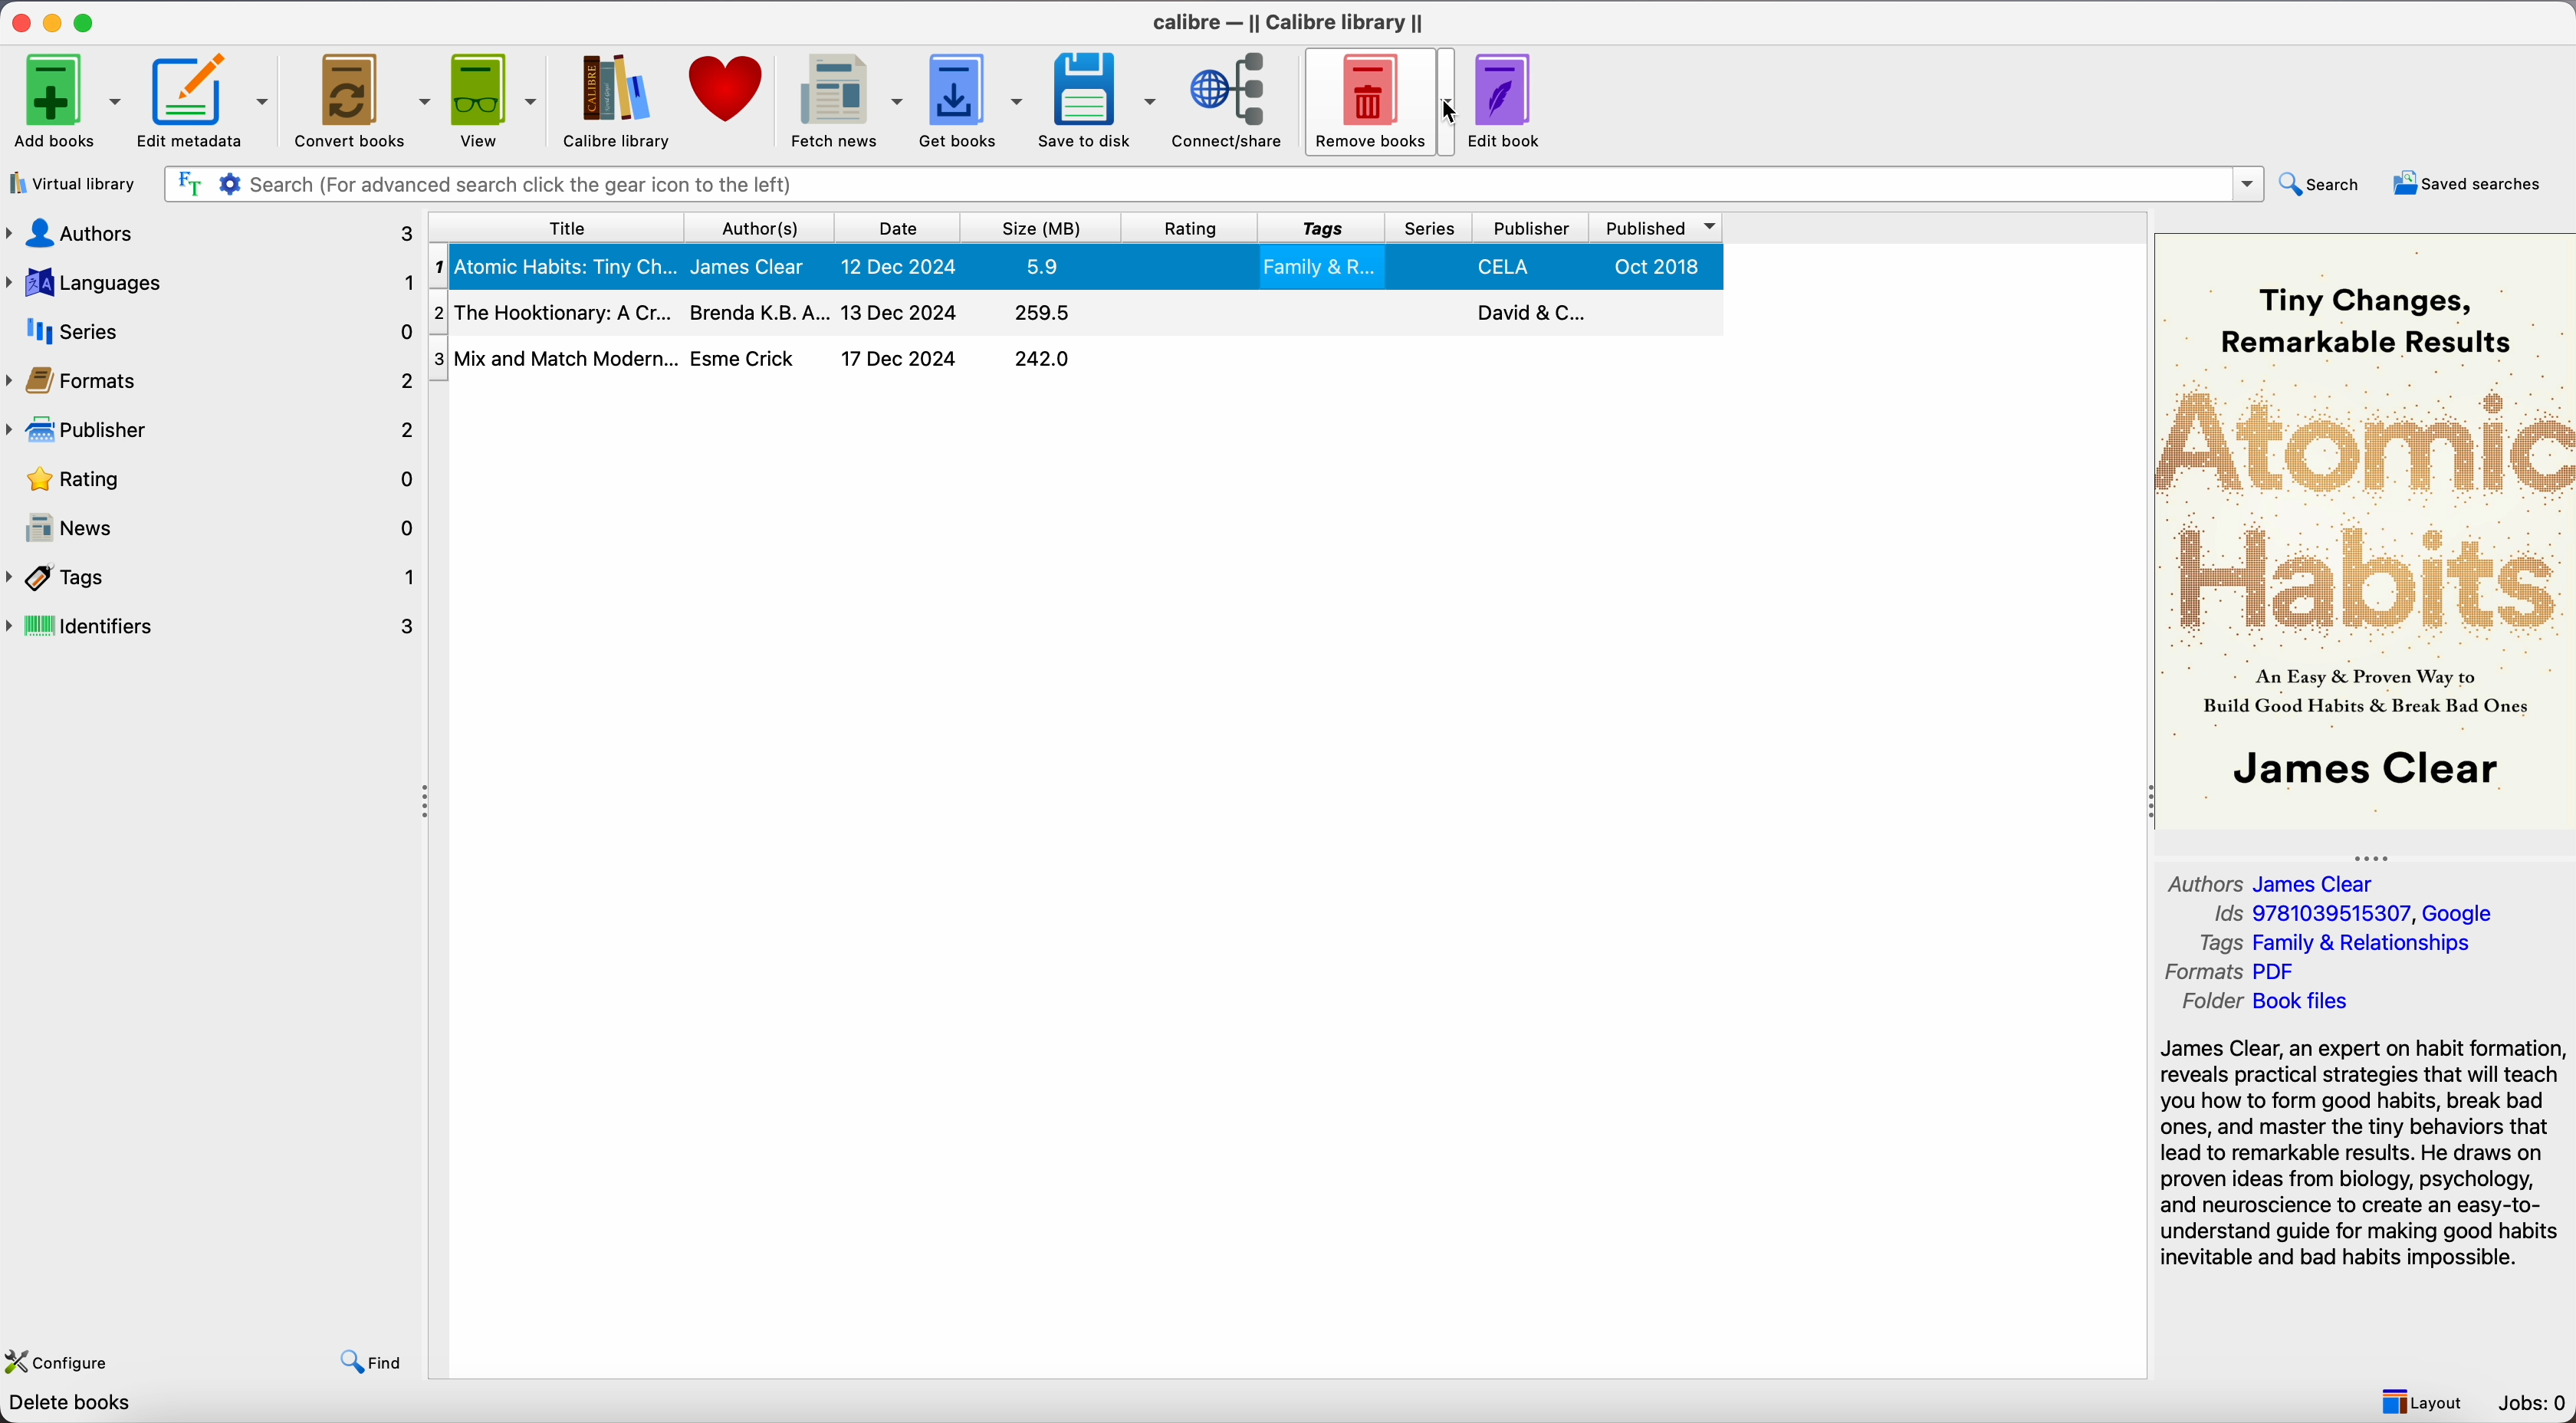  I want to click on size, so click(1045, 227).